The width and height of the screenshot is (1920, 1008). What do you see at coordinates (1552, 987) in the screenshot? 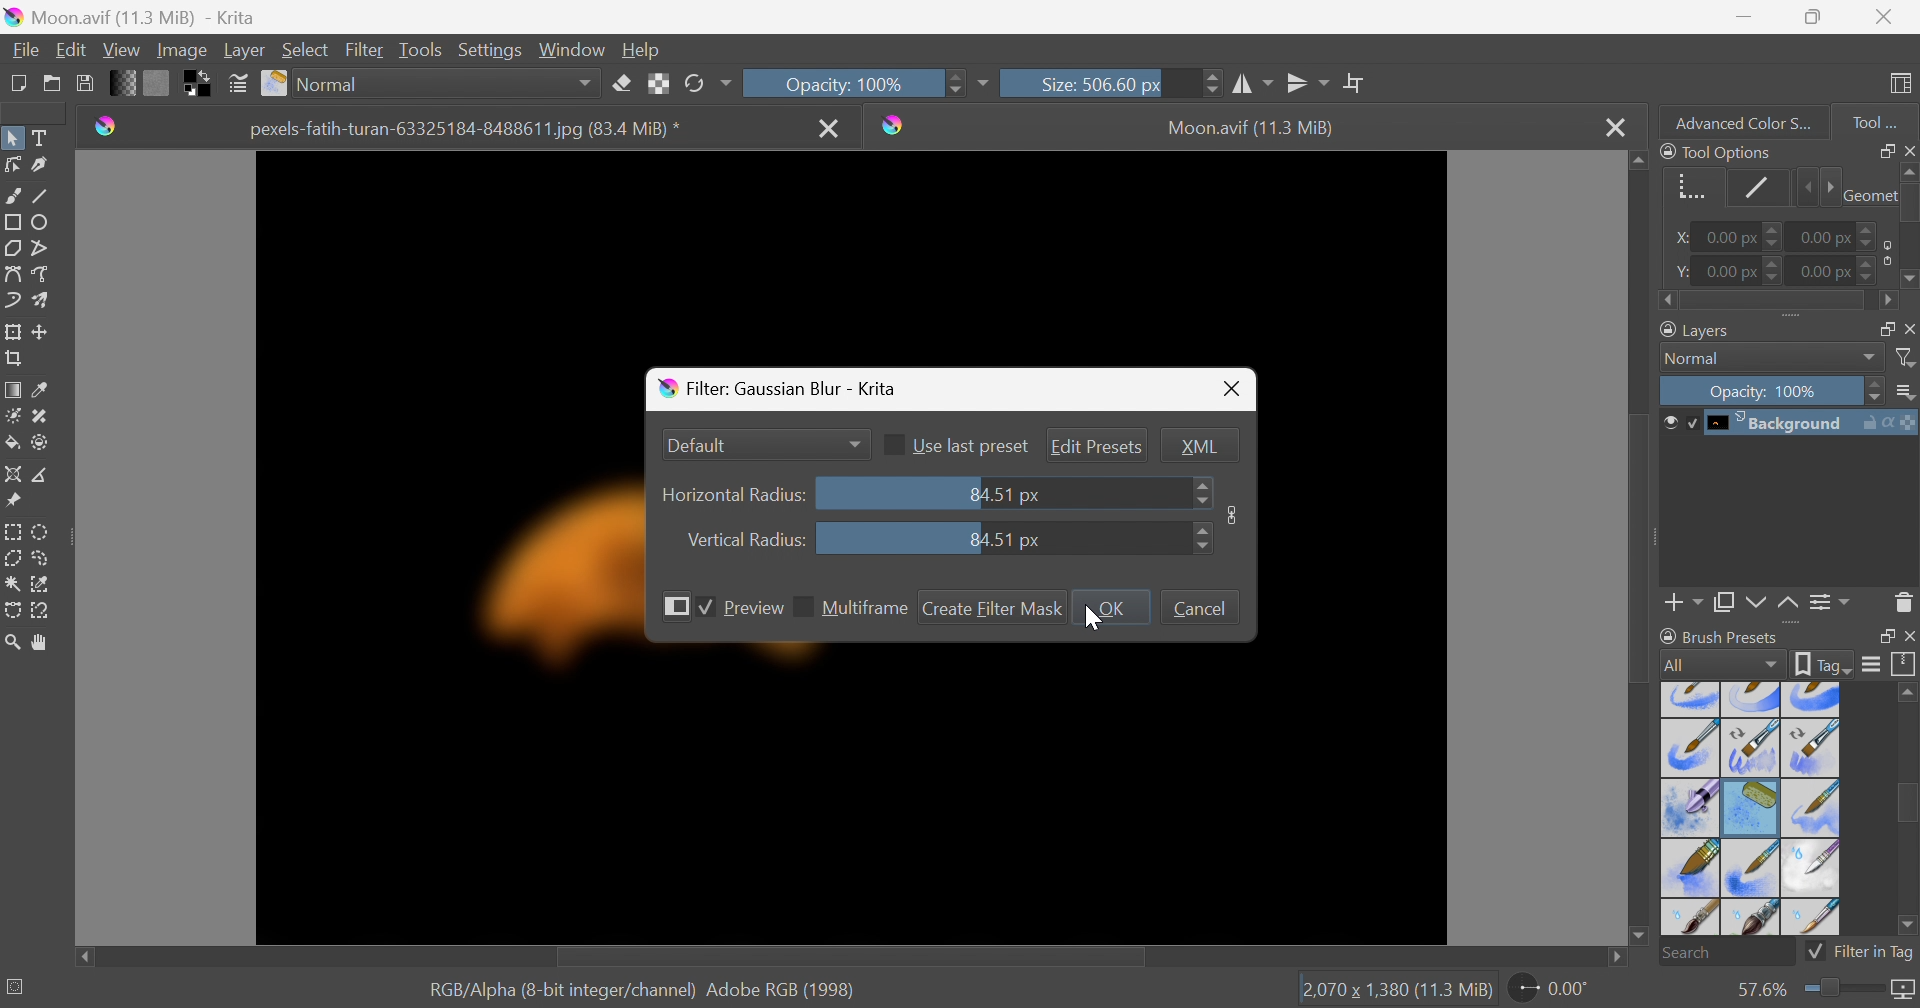
I see `0.00°` at bounding box center [1552, 987].